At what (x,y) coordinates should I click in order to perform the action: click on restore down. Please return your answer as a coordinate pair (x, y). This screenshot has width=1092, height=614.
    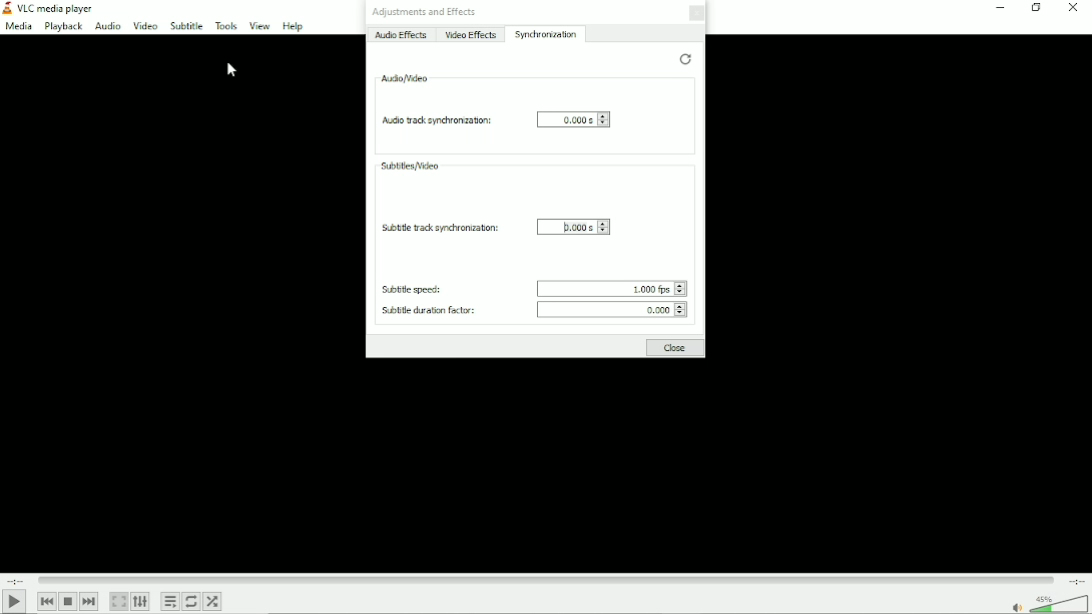
    Looking at the image, I should click on (1036, 9).